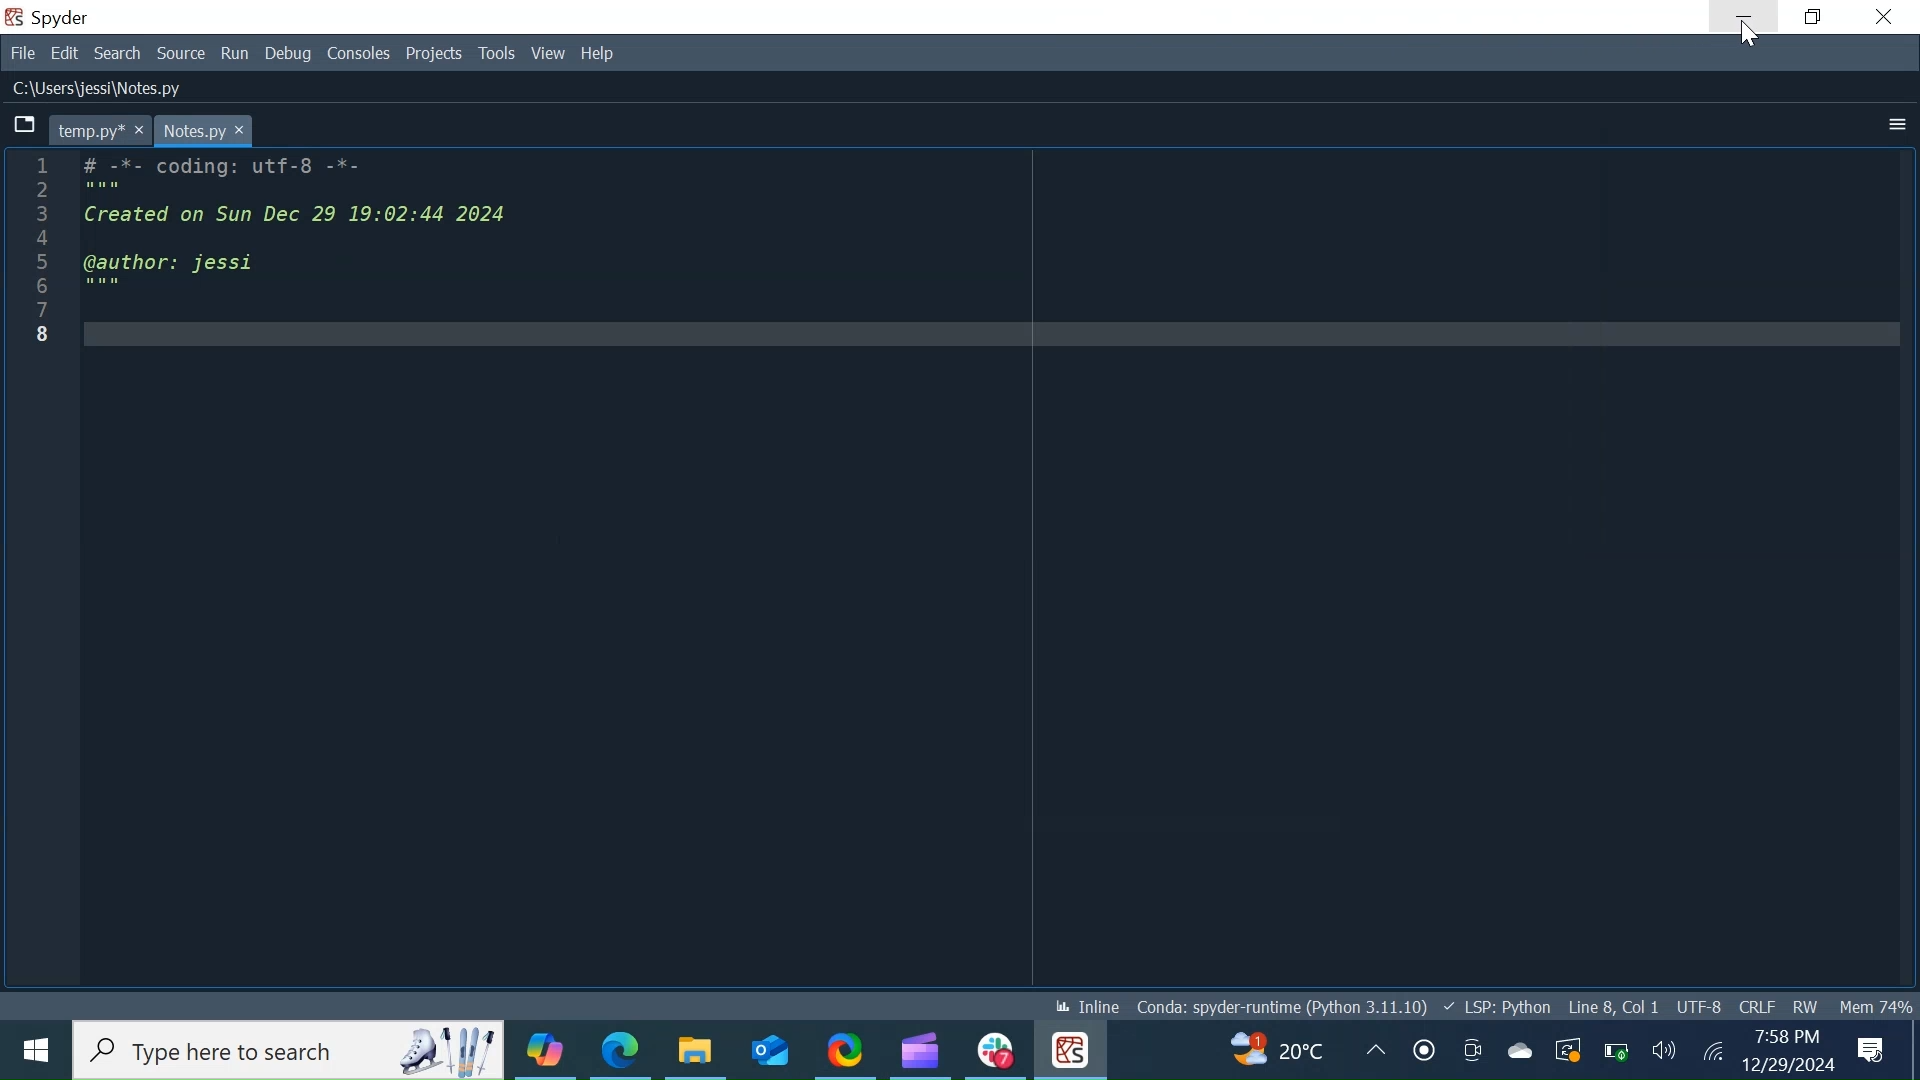 This screenshot has height=1080, width=1920. I want to click on Help, so click(595, 55).